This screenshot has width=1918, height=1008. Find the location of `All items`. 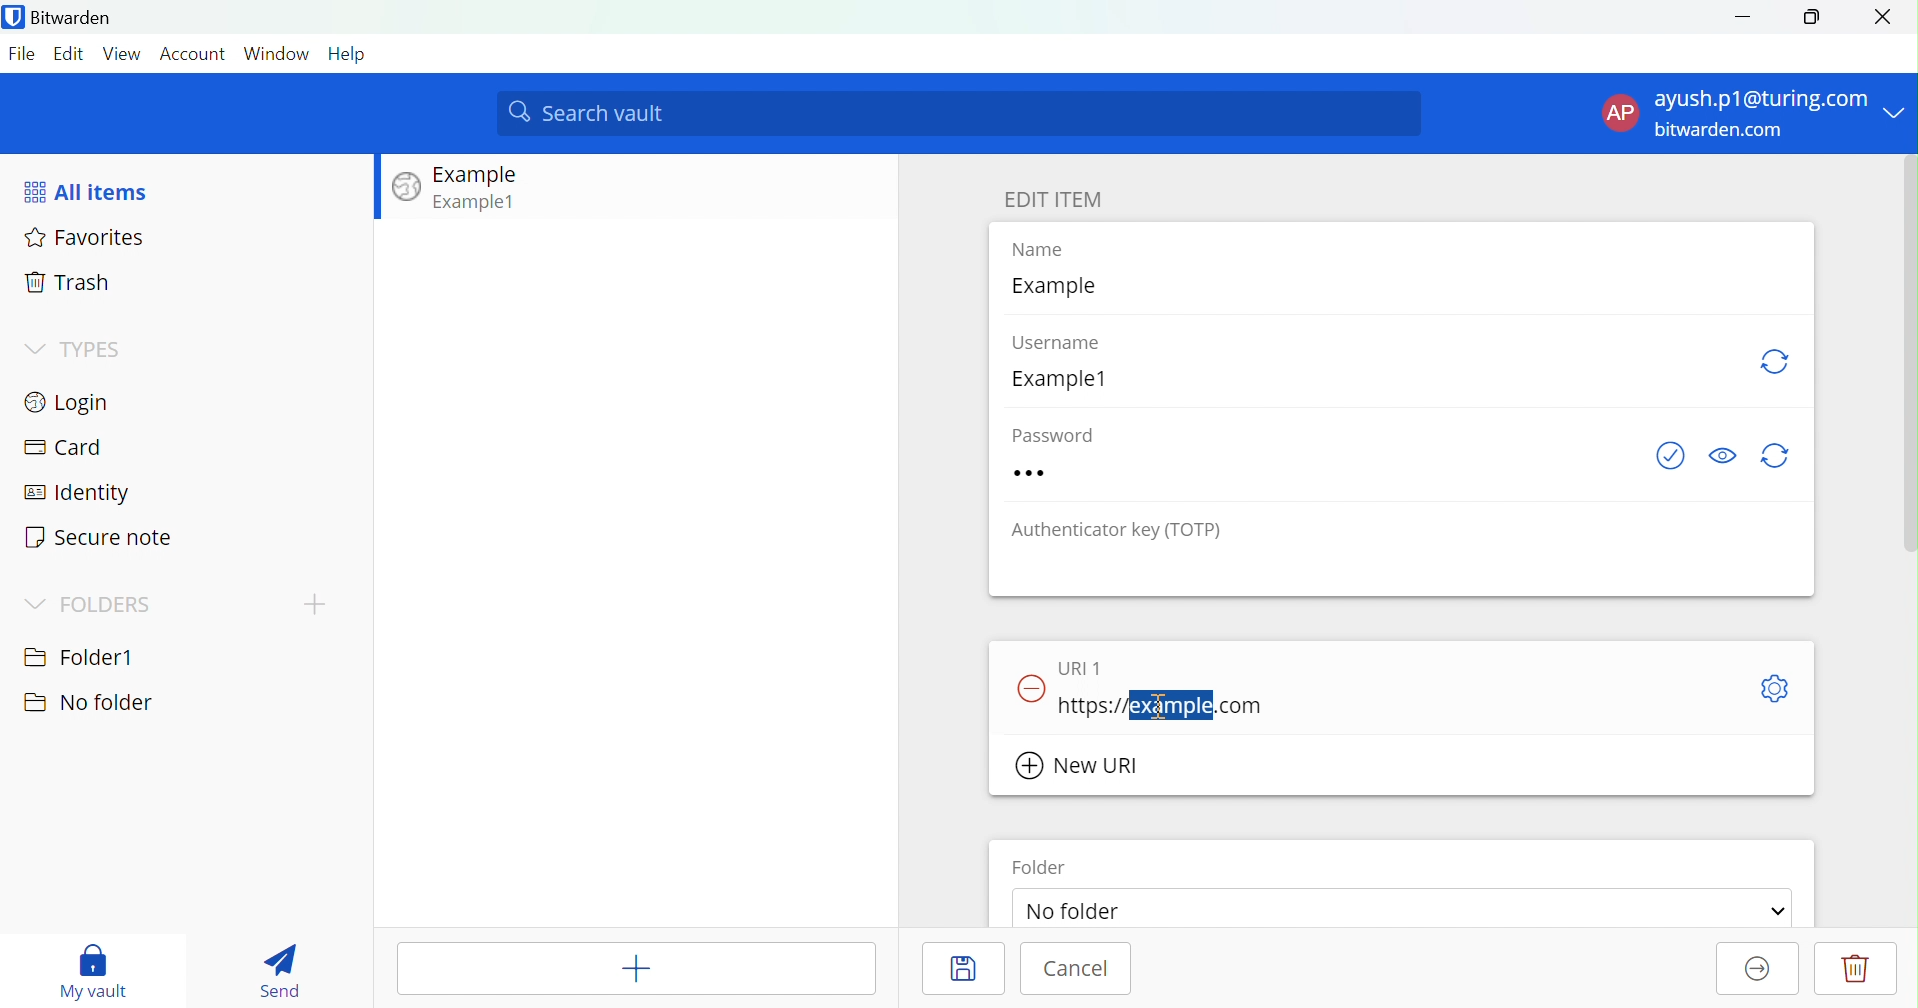

All items is located at coordinates (89, 191).